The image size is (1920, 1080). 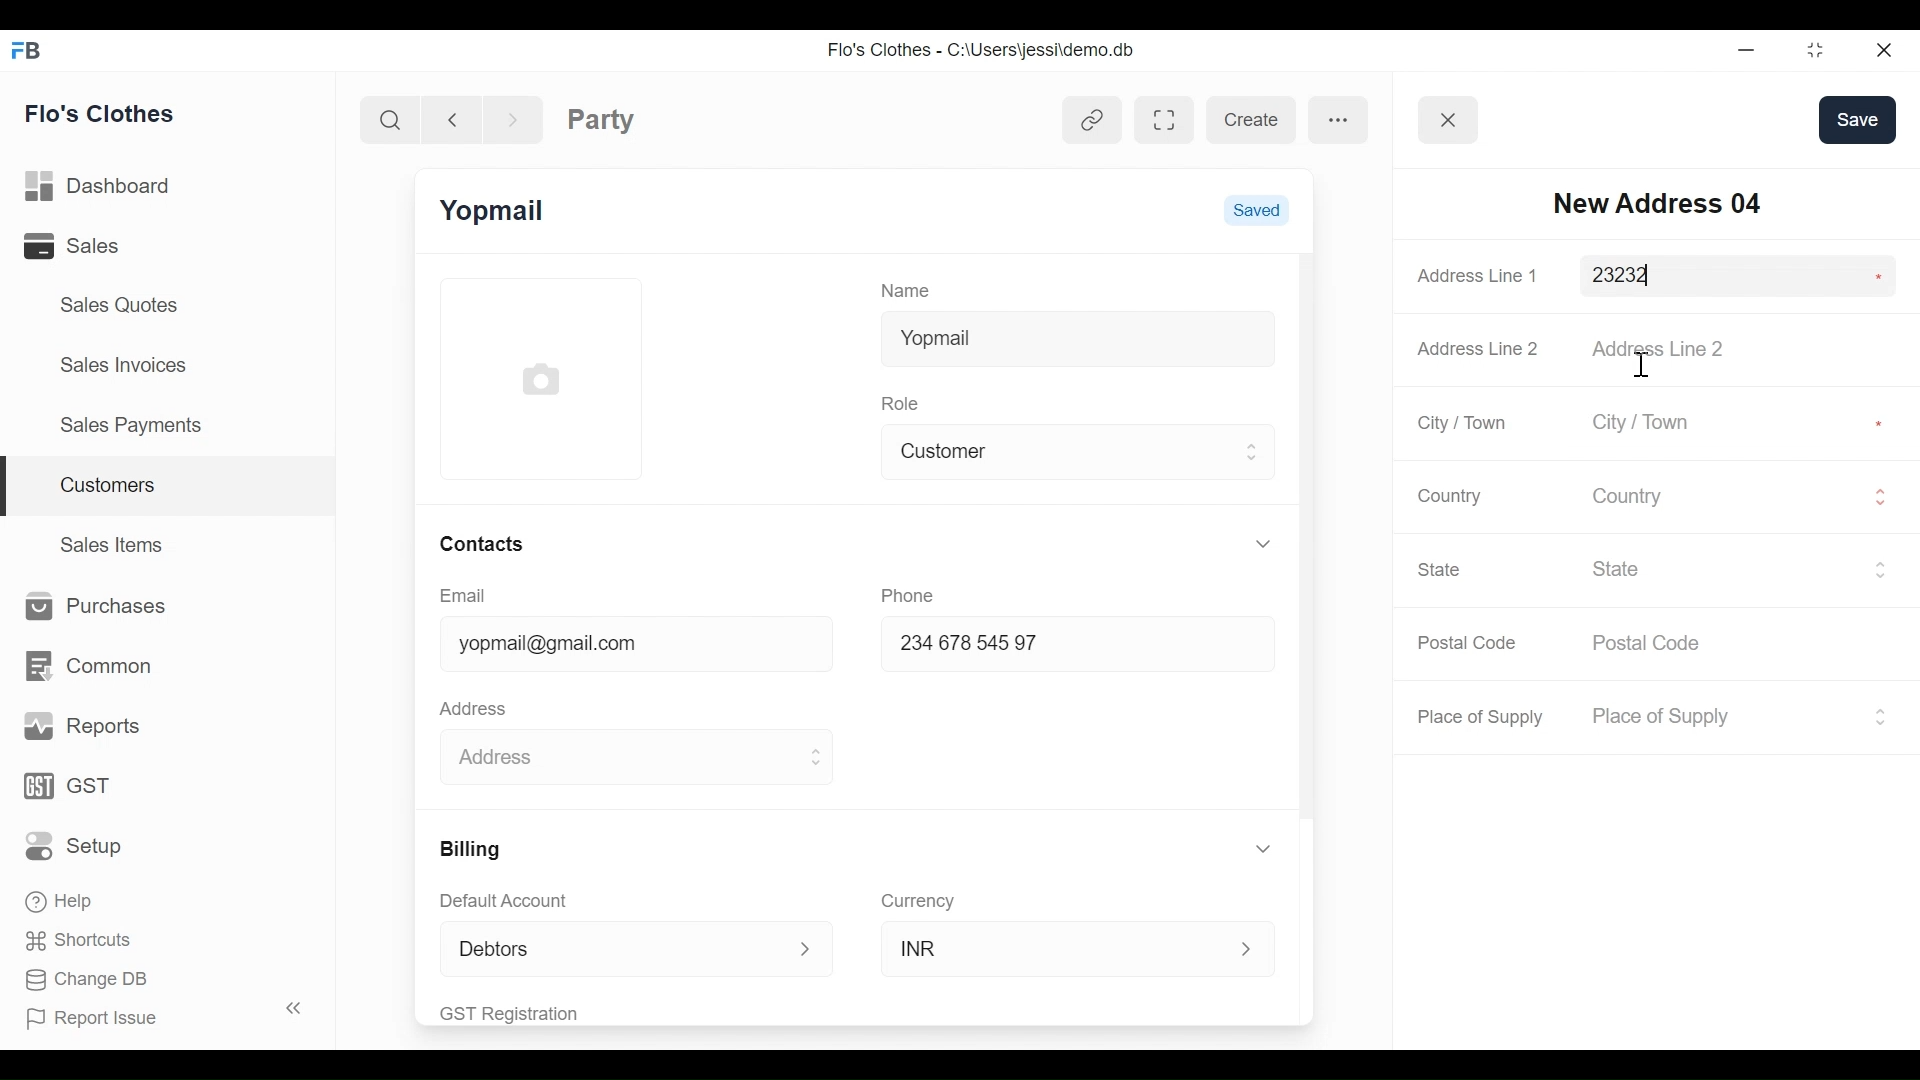 I want to click on 23232, so click(x=1717, y=276).